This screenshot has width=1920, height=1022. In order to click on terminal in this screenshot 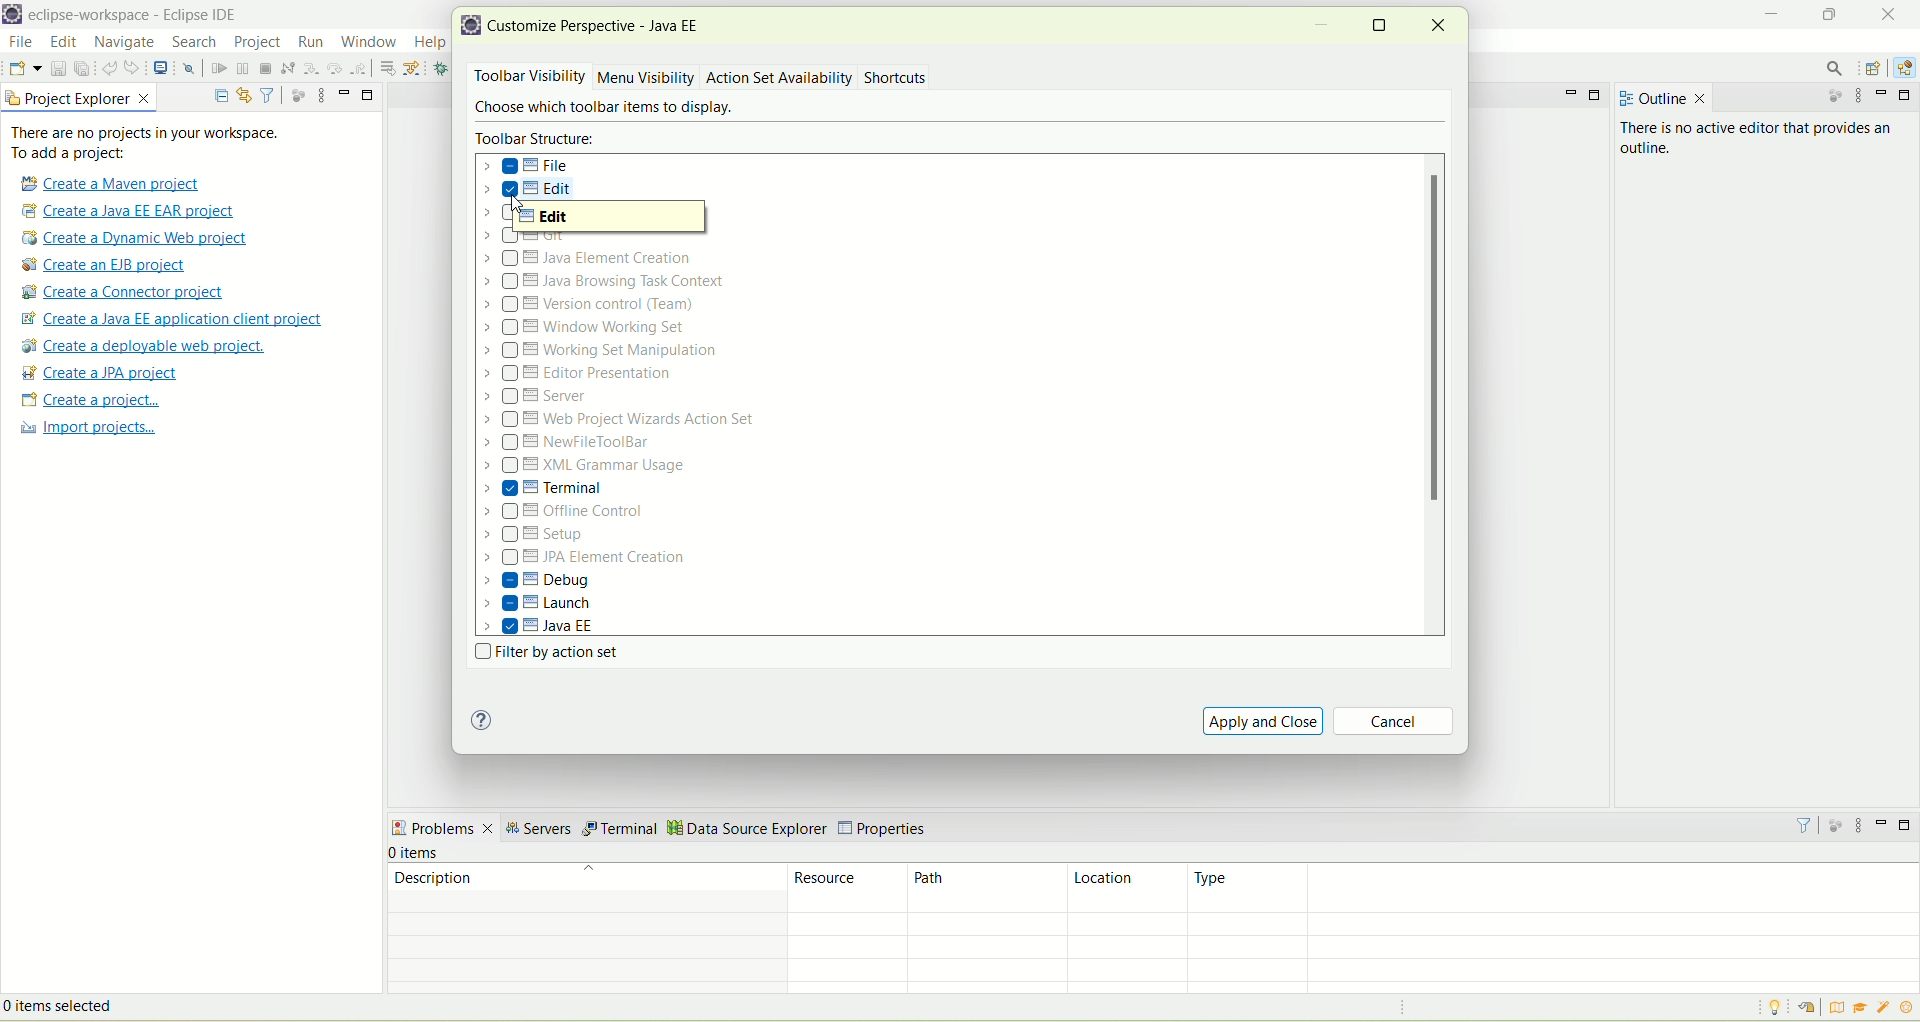, I will do `click(620, 829)`.